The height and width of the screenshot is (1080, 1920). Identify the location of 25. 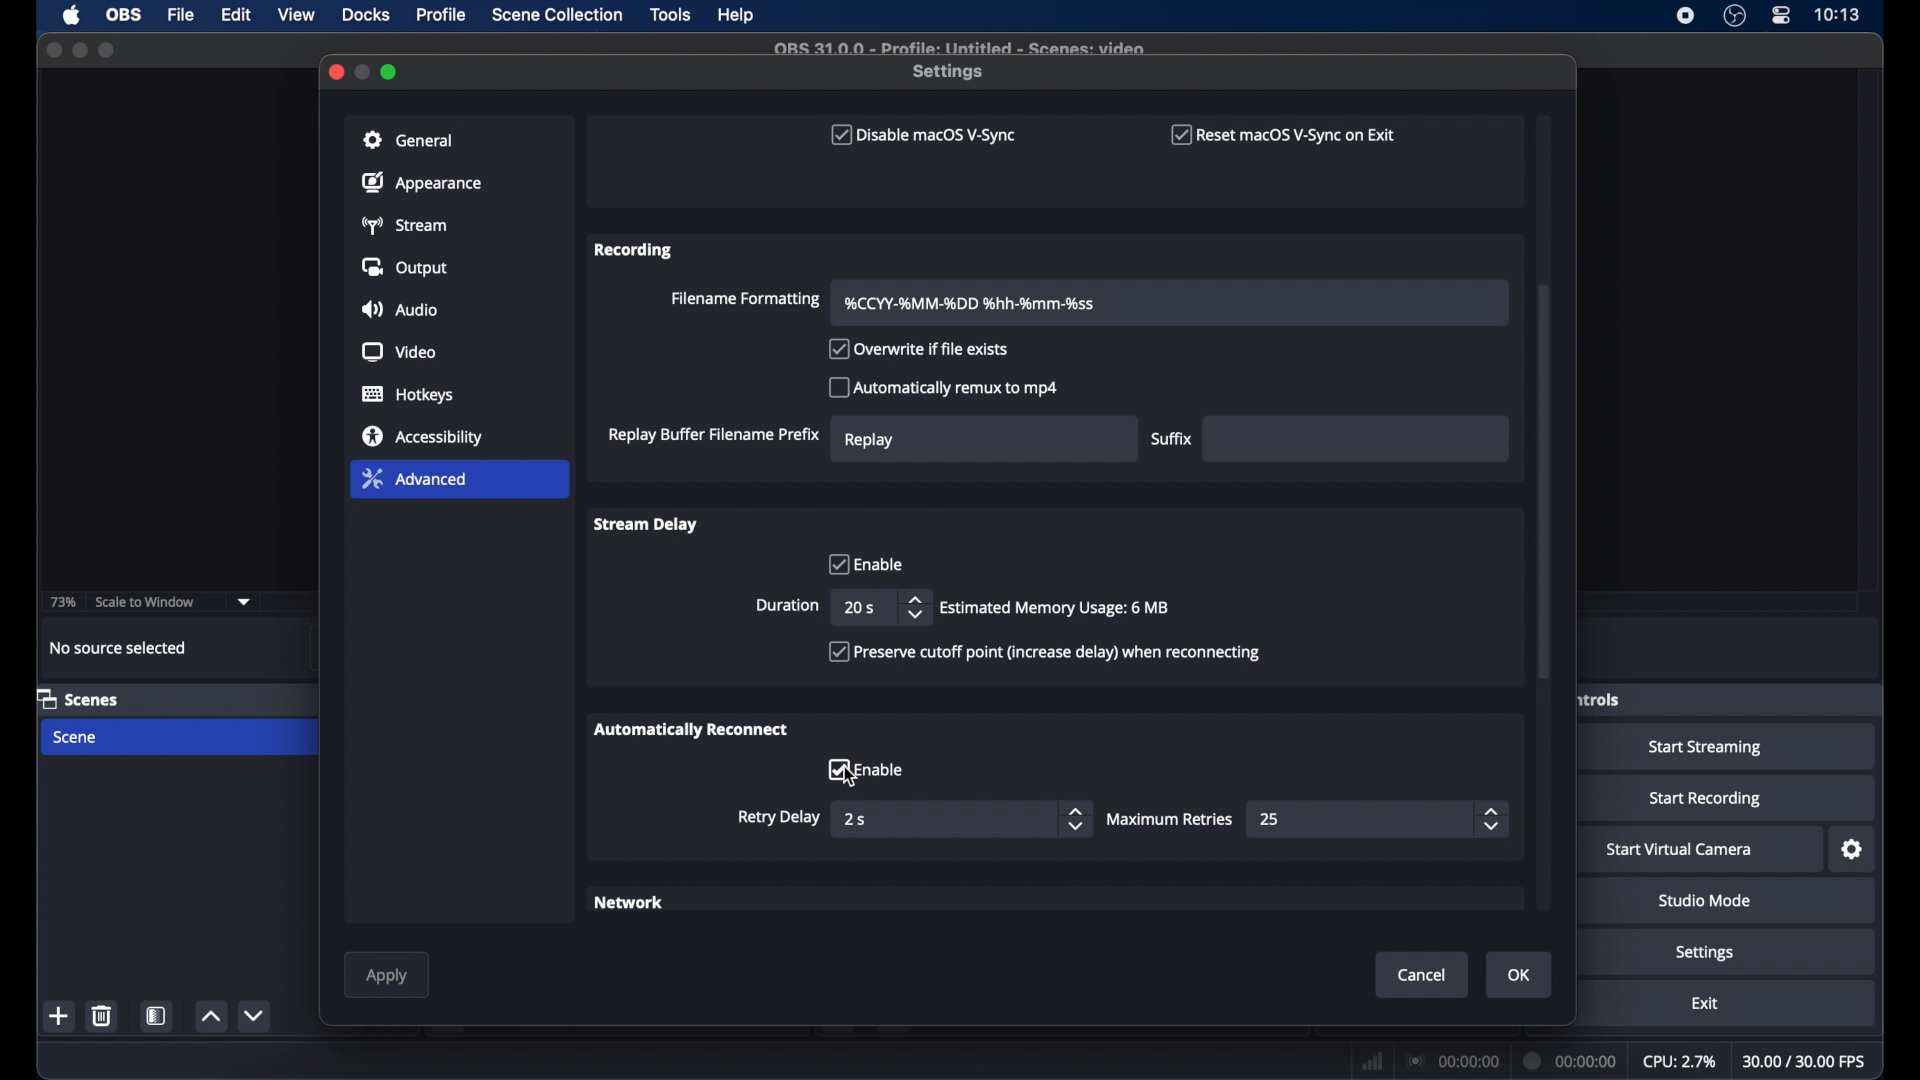
(1271, 819).